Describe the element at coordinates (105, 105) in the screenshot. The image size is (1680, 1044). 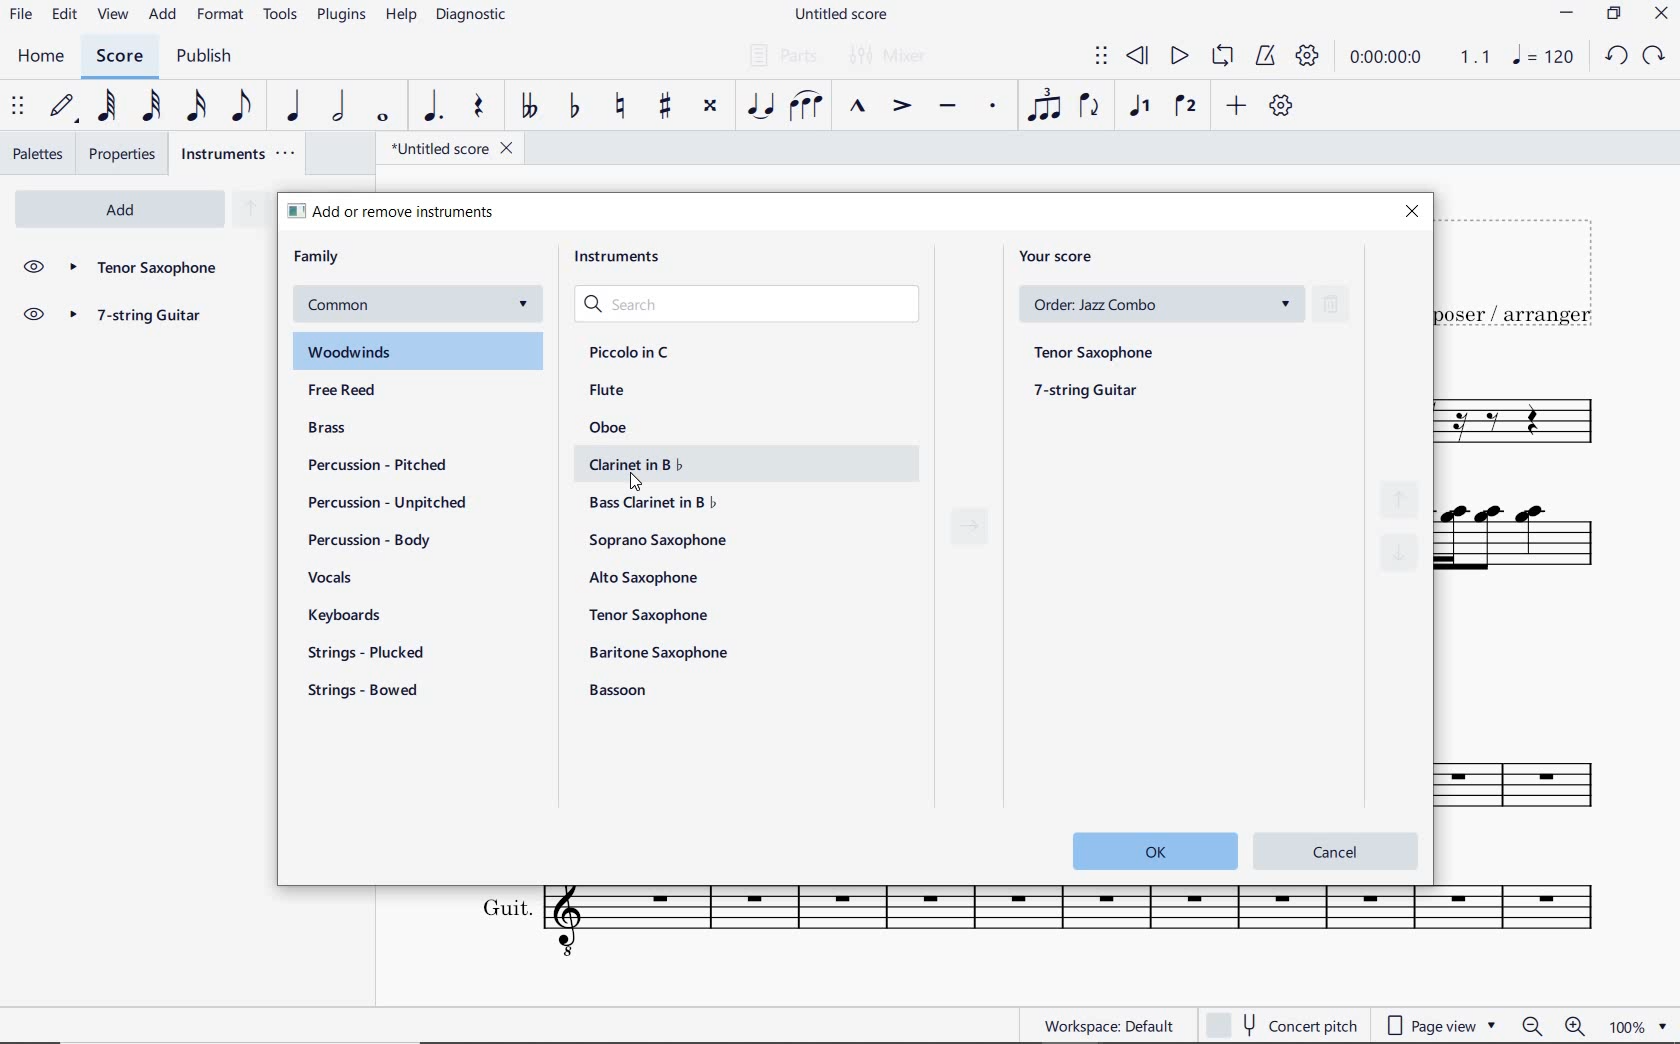
I see `64TH NOTE` at that location.